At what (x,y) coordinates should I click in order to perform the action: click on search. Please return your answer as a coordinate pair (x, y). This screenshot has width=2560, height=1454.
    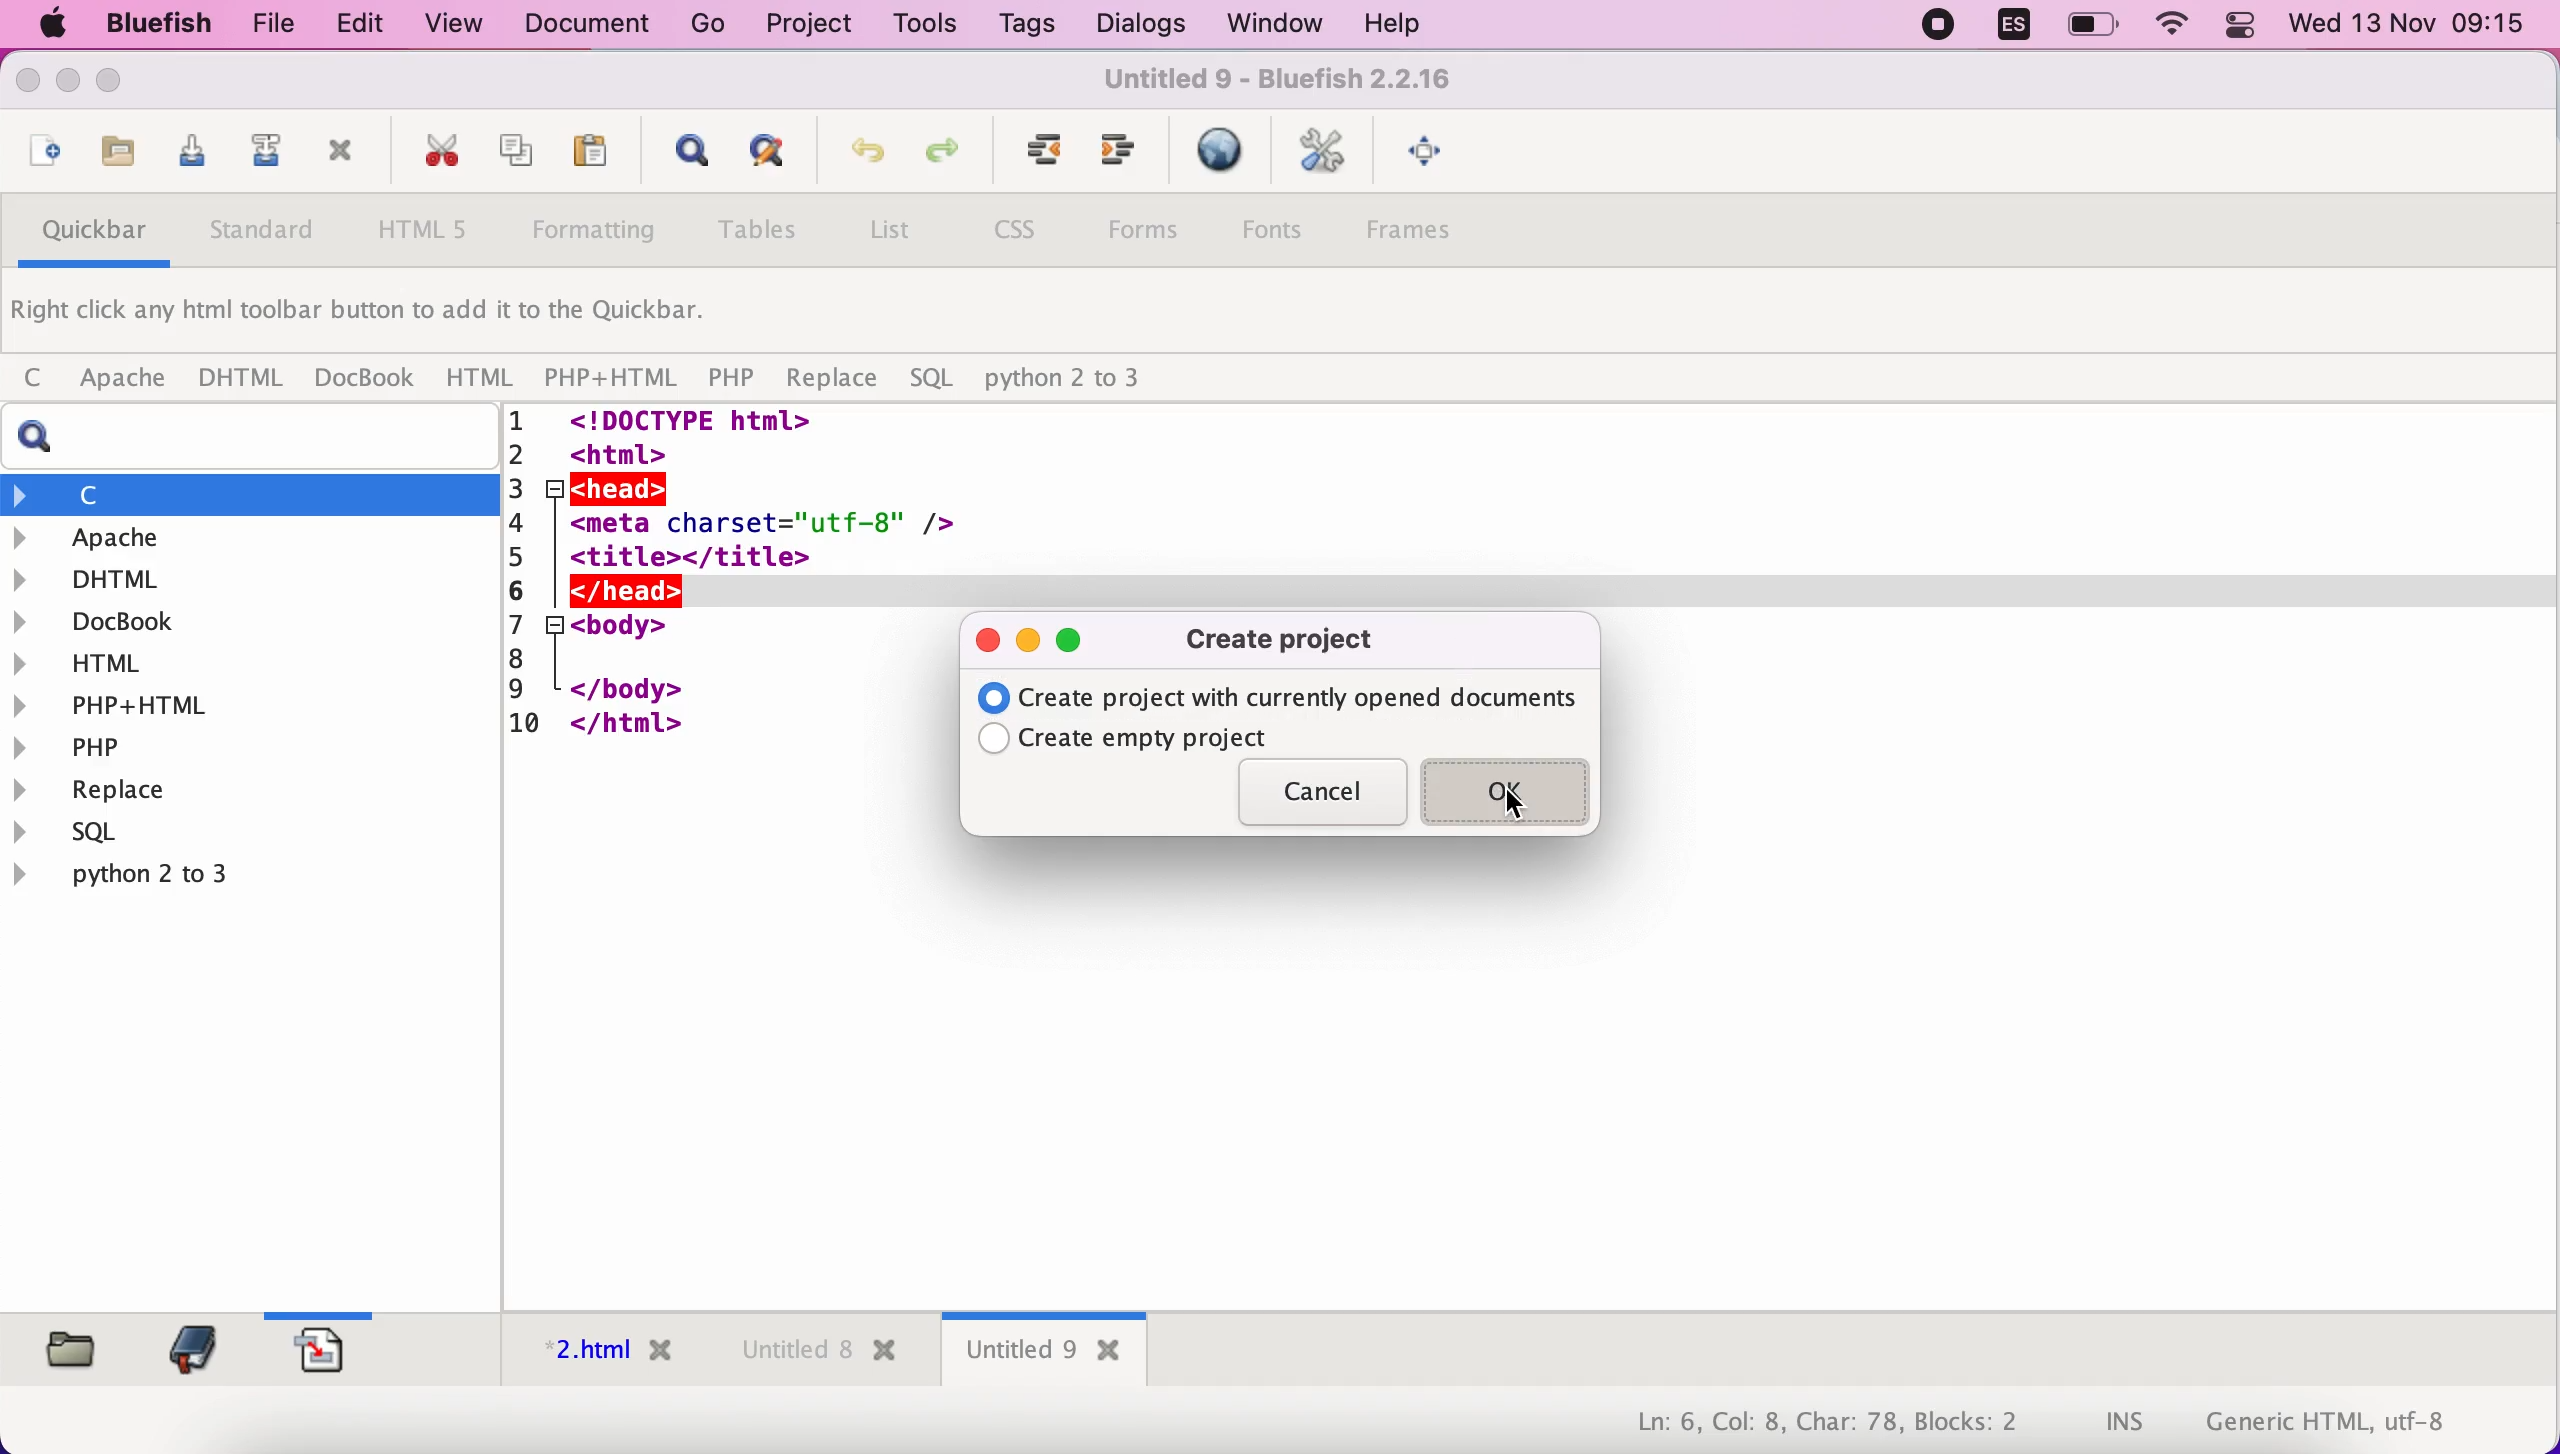
    Looking at the image, I should click on (259, 437).